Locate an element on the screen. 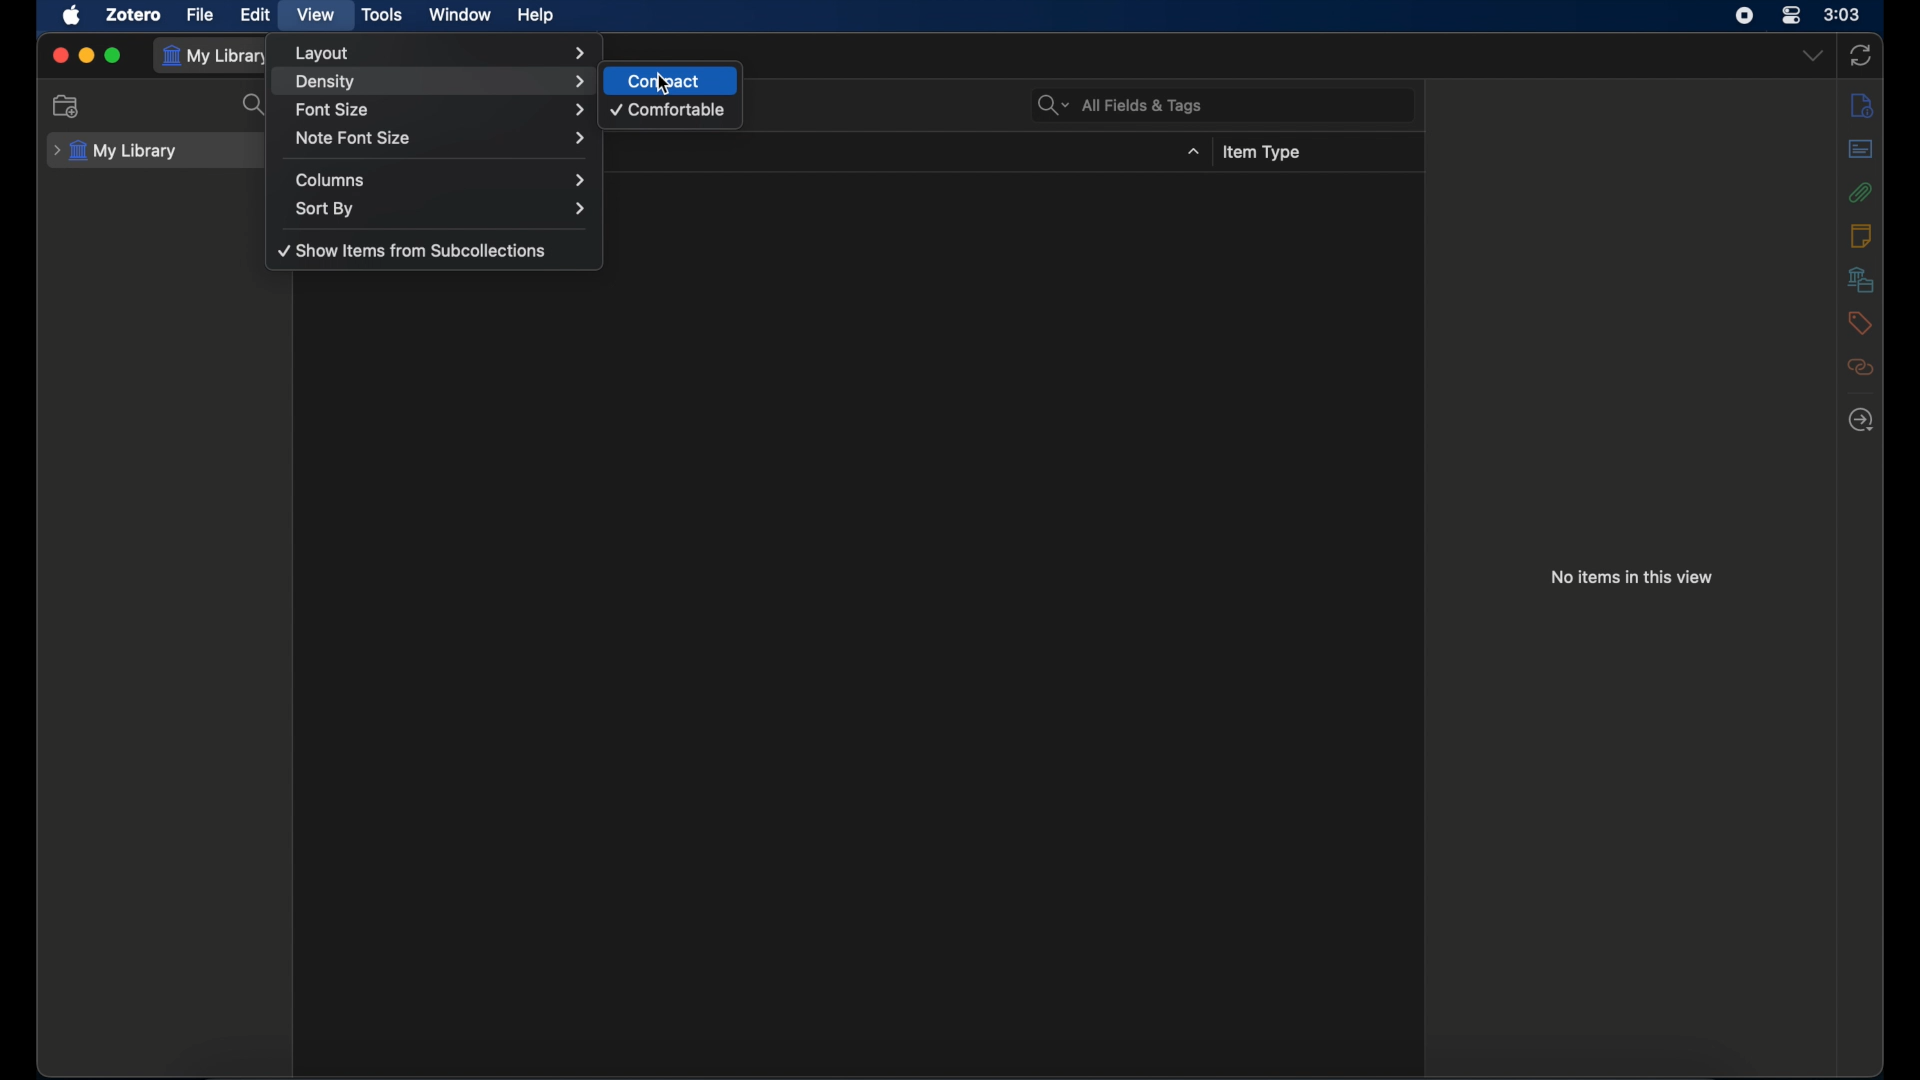 The height and width of the screenshot is (1080, 1920). attachments is located at coordinates (1861, 193).